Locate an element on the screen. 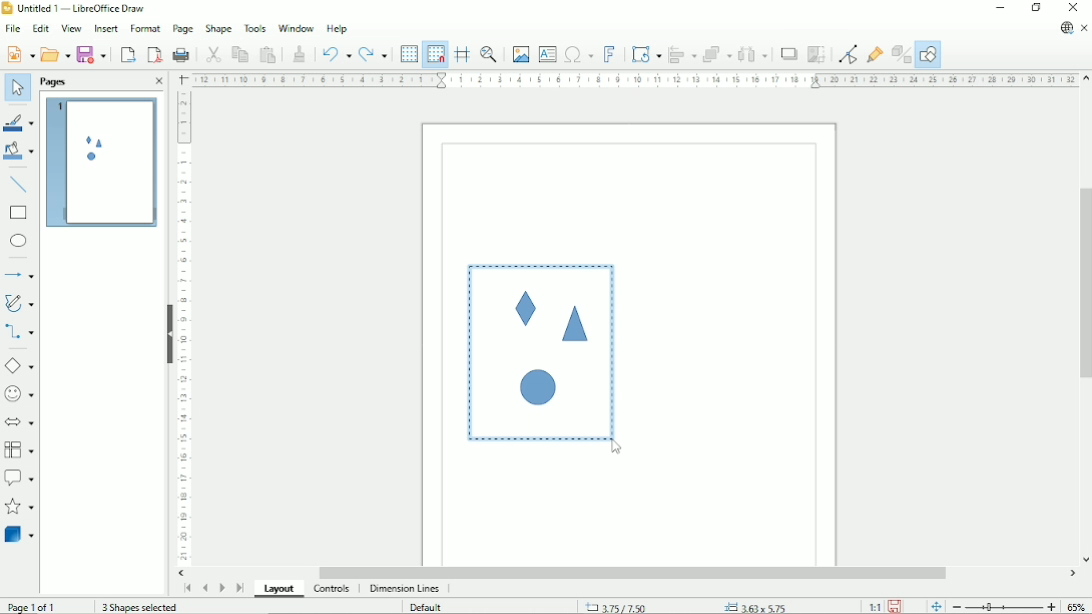 The image size is (1092, 614). Scroll to first page is located at coordinates (186, 589).